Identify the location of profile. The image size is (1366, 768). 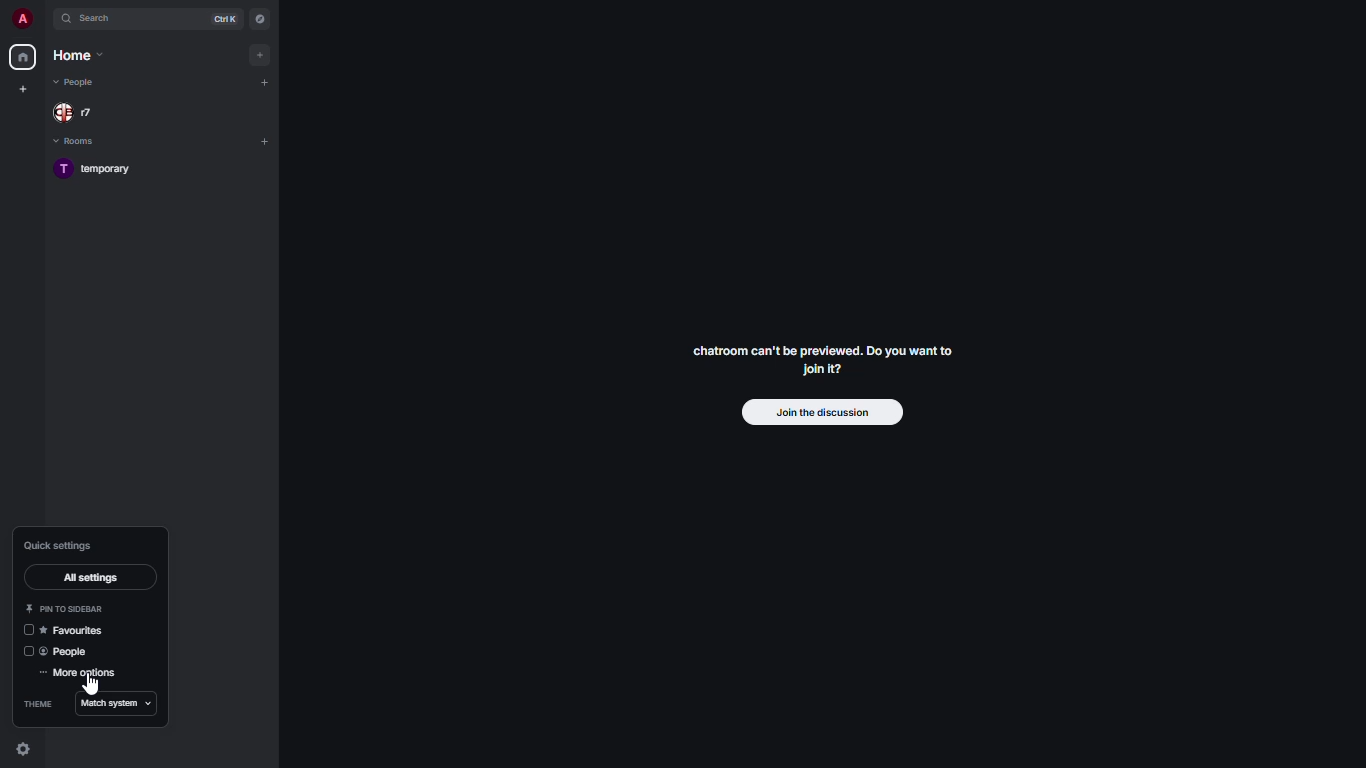
(24, 18).